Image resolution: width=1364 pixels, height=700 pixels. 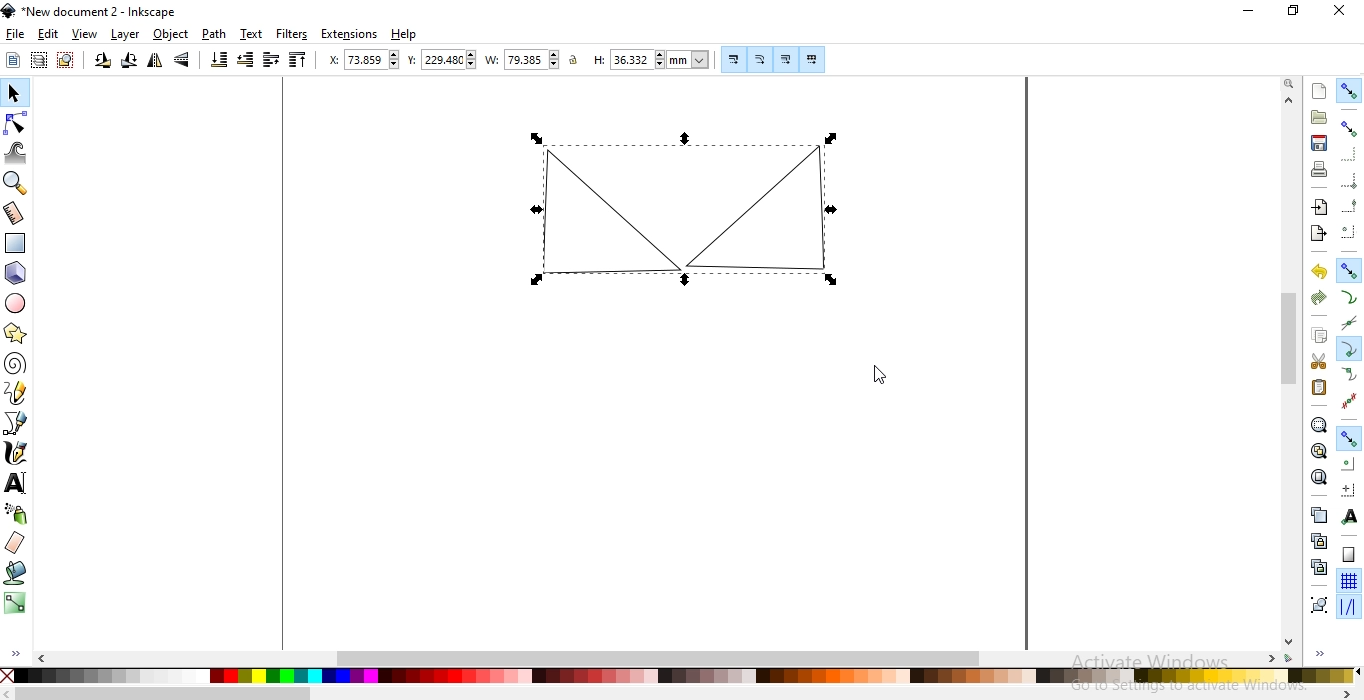 I want to click on scale stroke width by same proportion, so click(x=734, y=59).